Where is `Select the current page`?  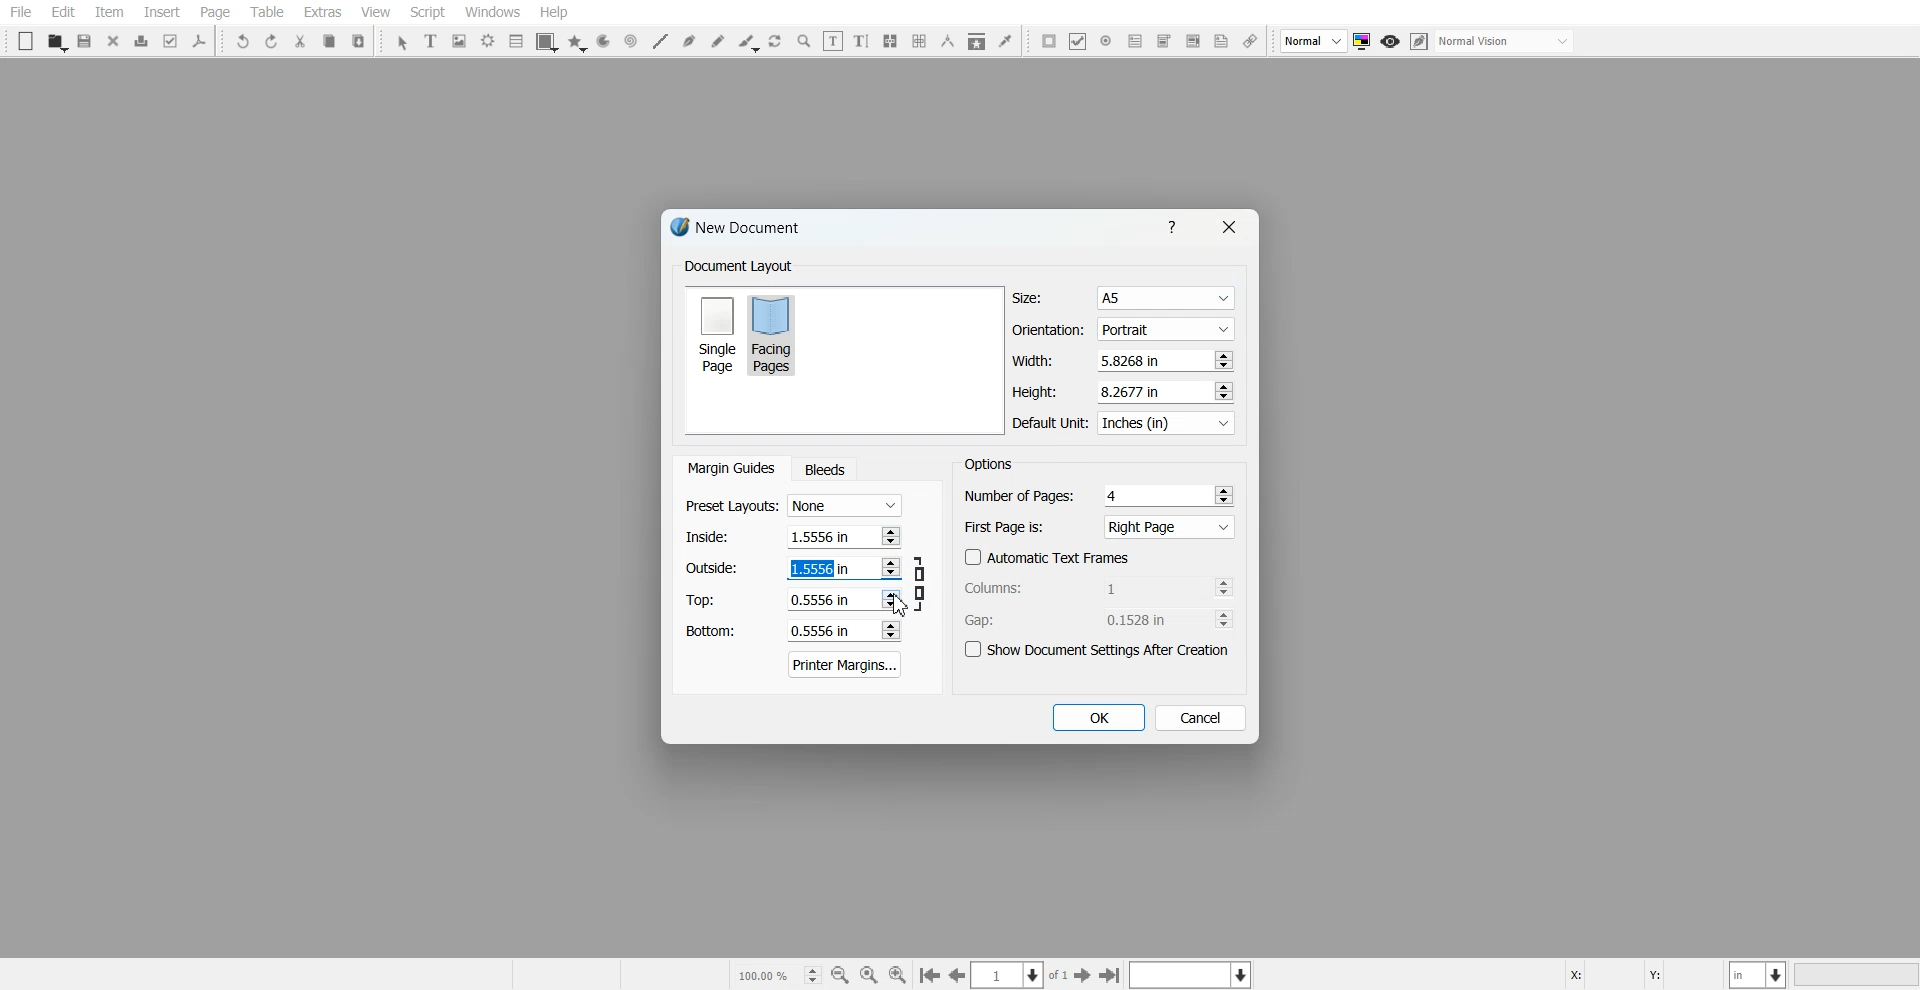 Select the current page is located at coordinates (1021, 975).